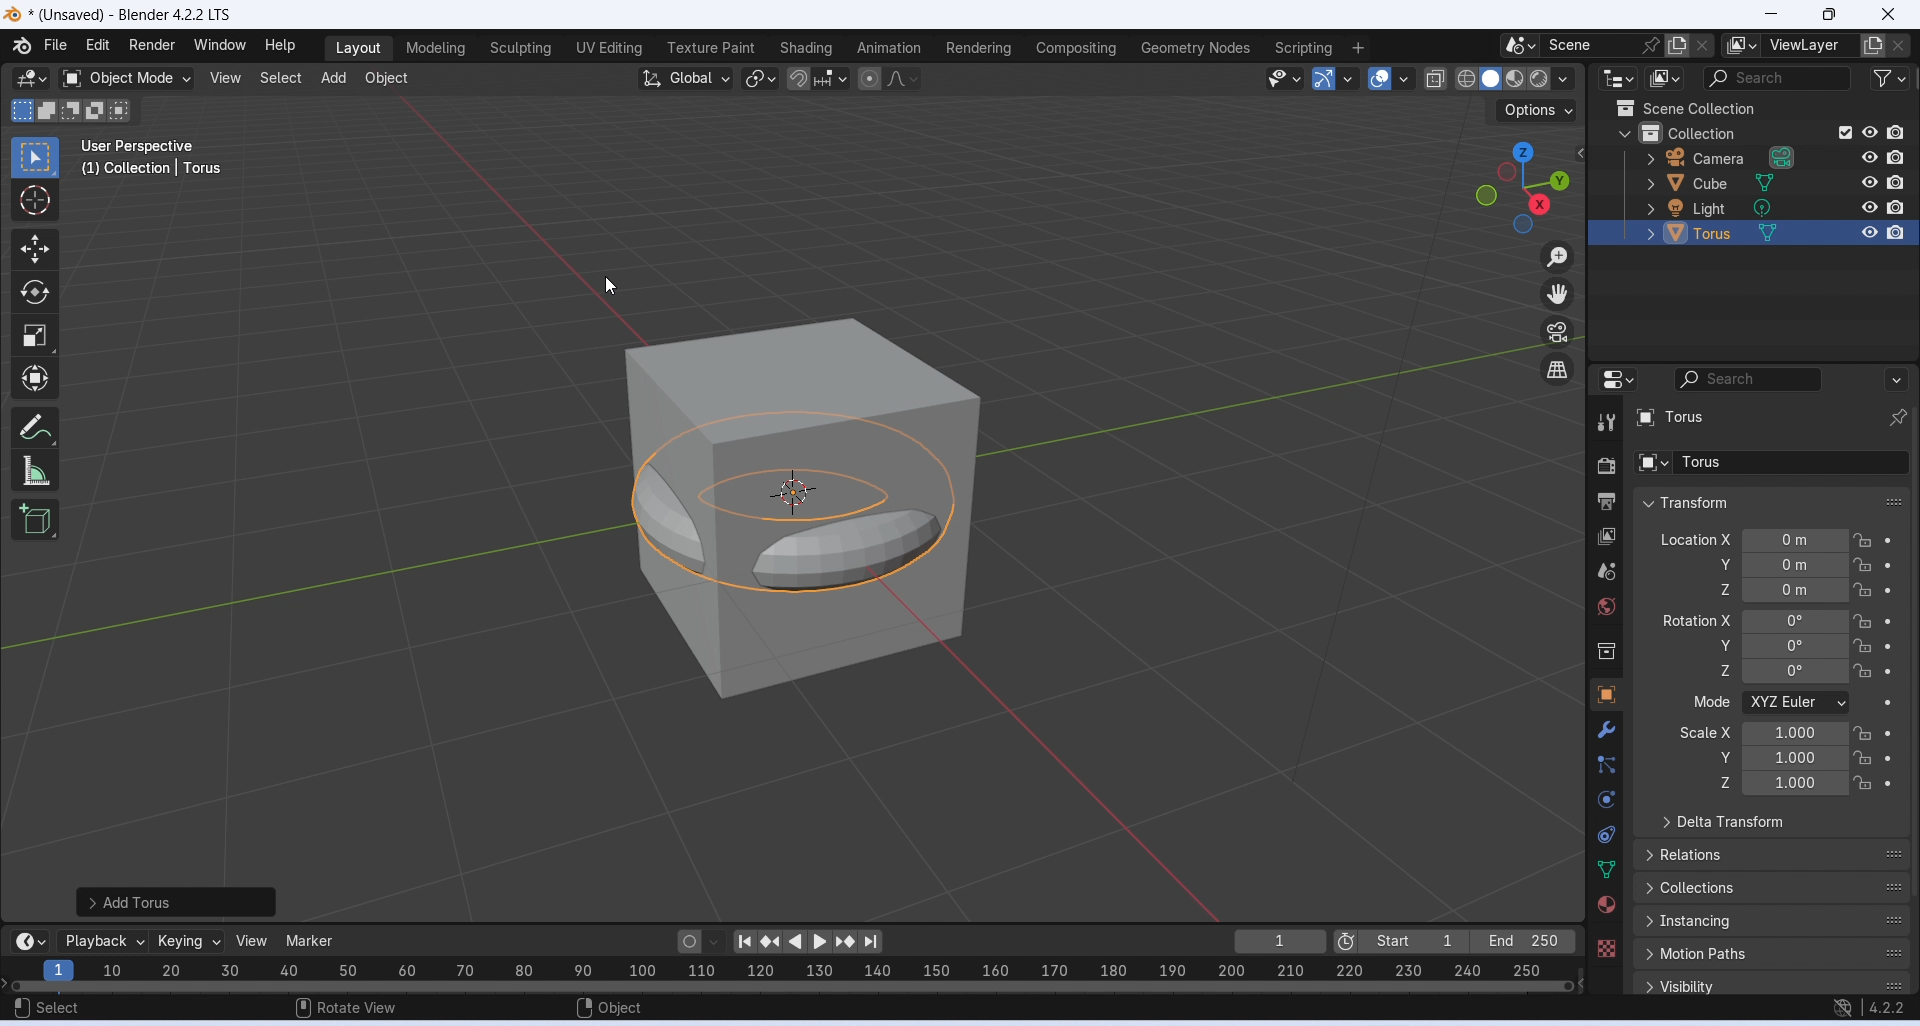 Image resolution: width=1920 pixels, height=1026 pixels. Describe the element at coordinates (252, 941) in the screenshot. I see `View` at that location.